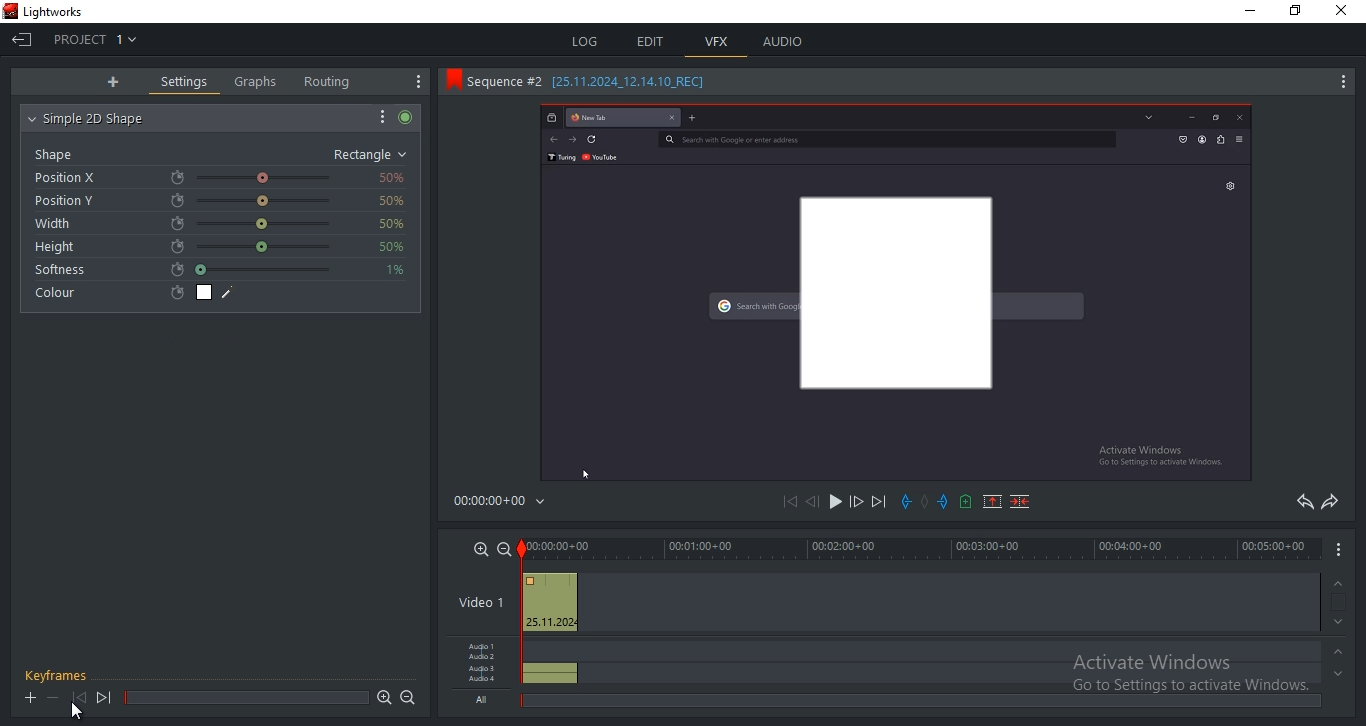  What do you see at coordinates (794, 503) in the screenshot?
I see `previous` at bounding box center [794, 503].